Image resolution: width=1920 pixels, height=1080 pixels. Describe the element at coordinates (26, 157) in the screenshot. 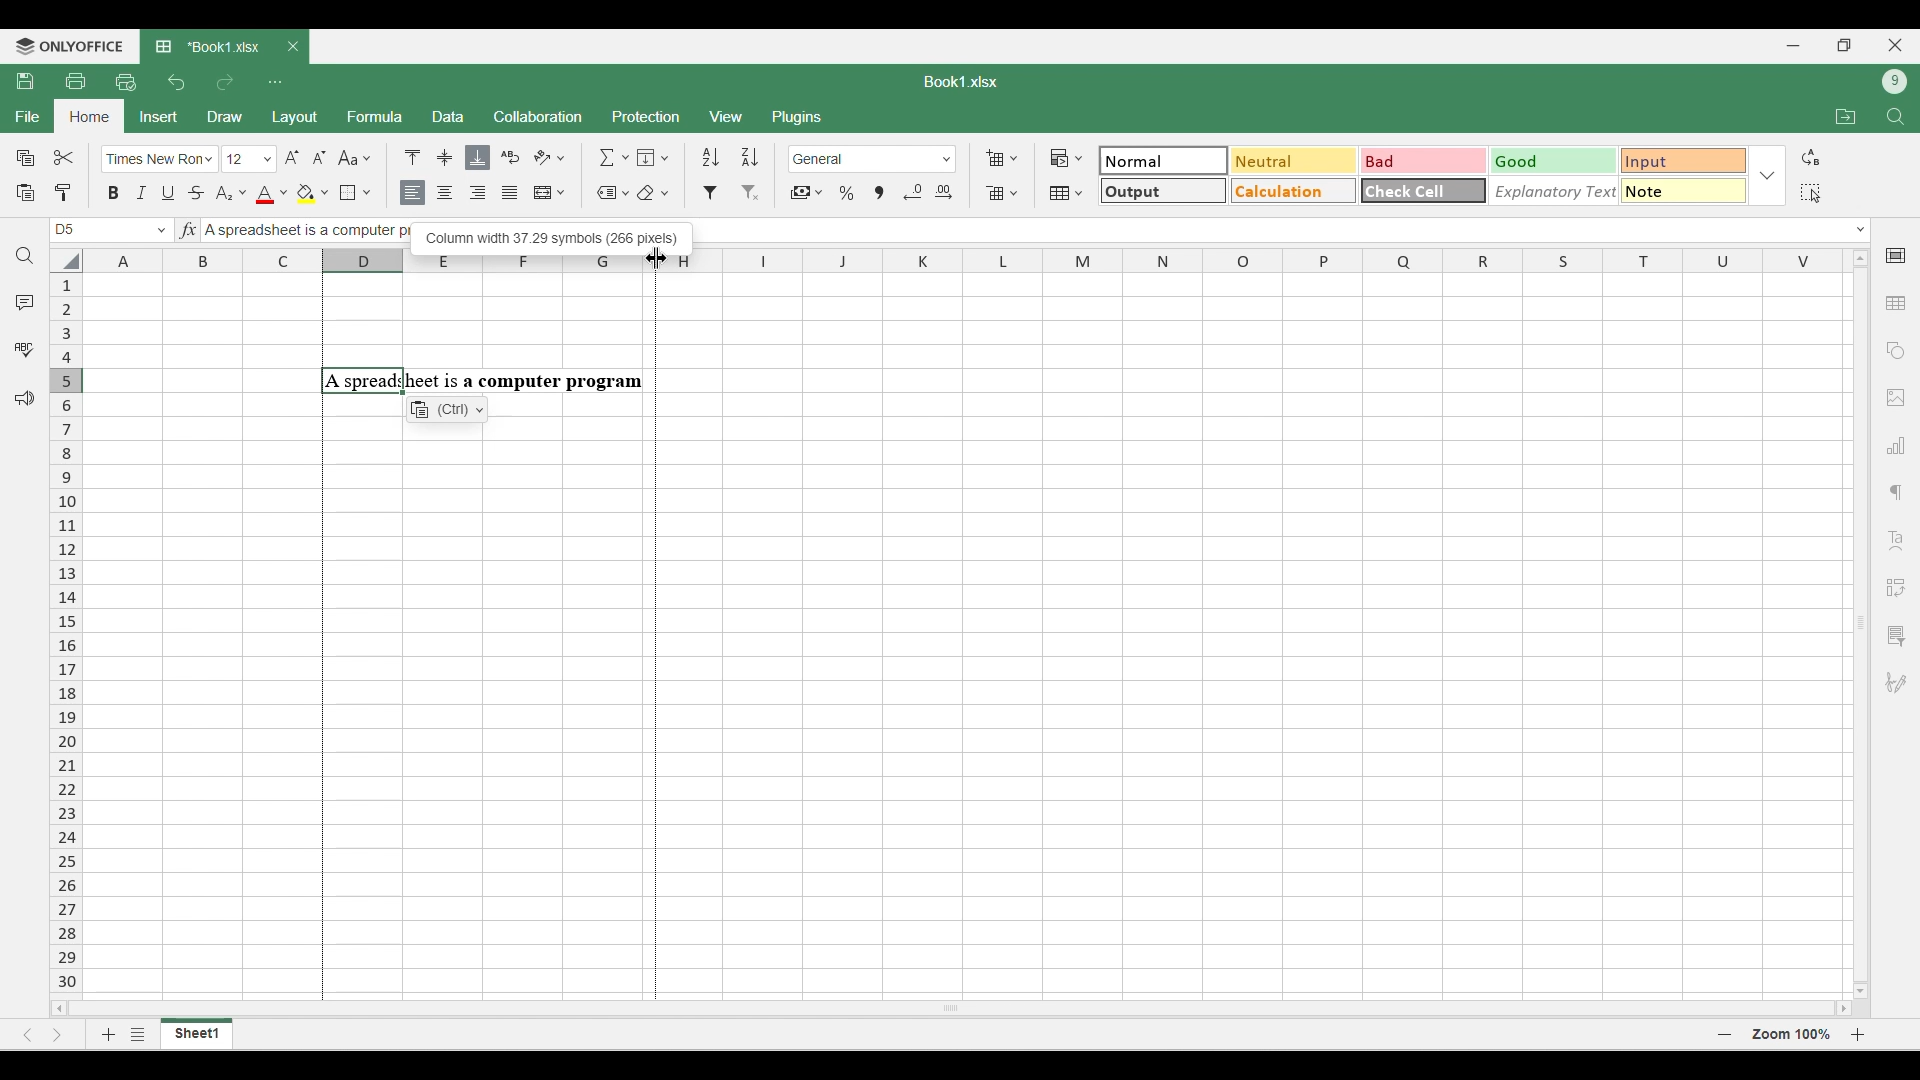

I see `Copy` at that location.